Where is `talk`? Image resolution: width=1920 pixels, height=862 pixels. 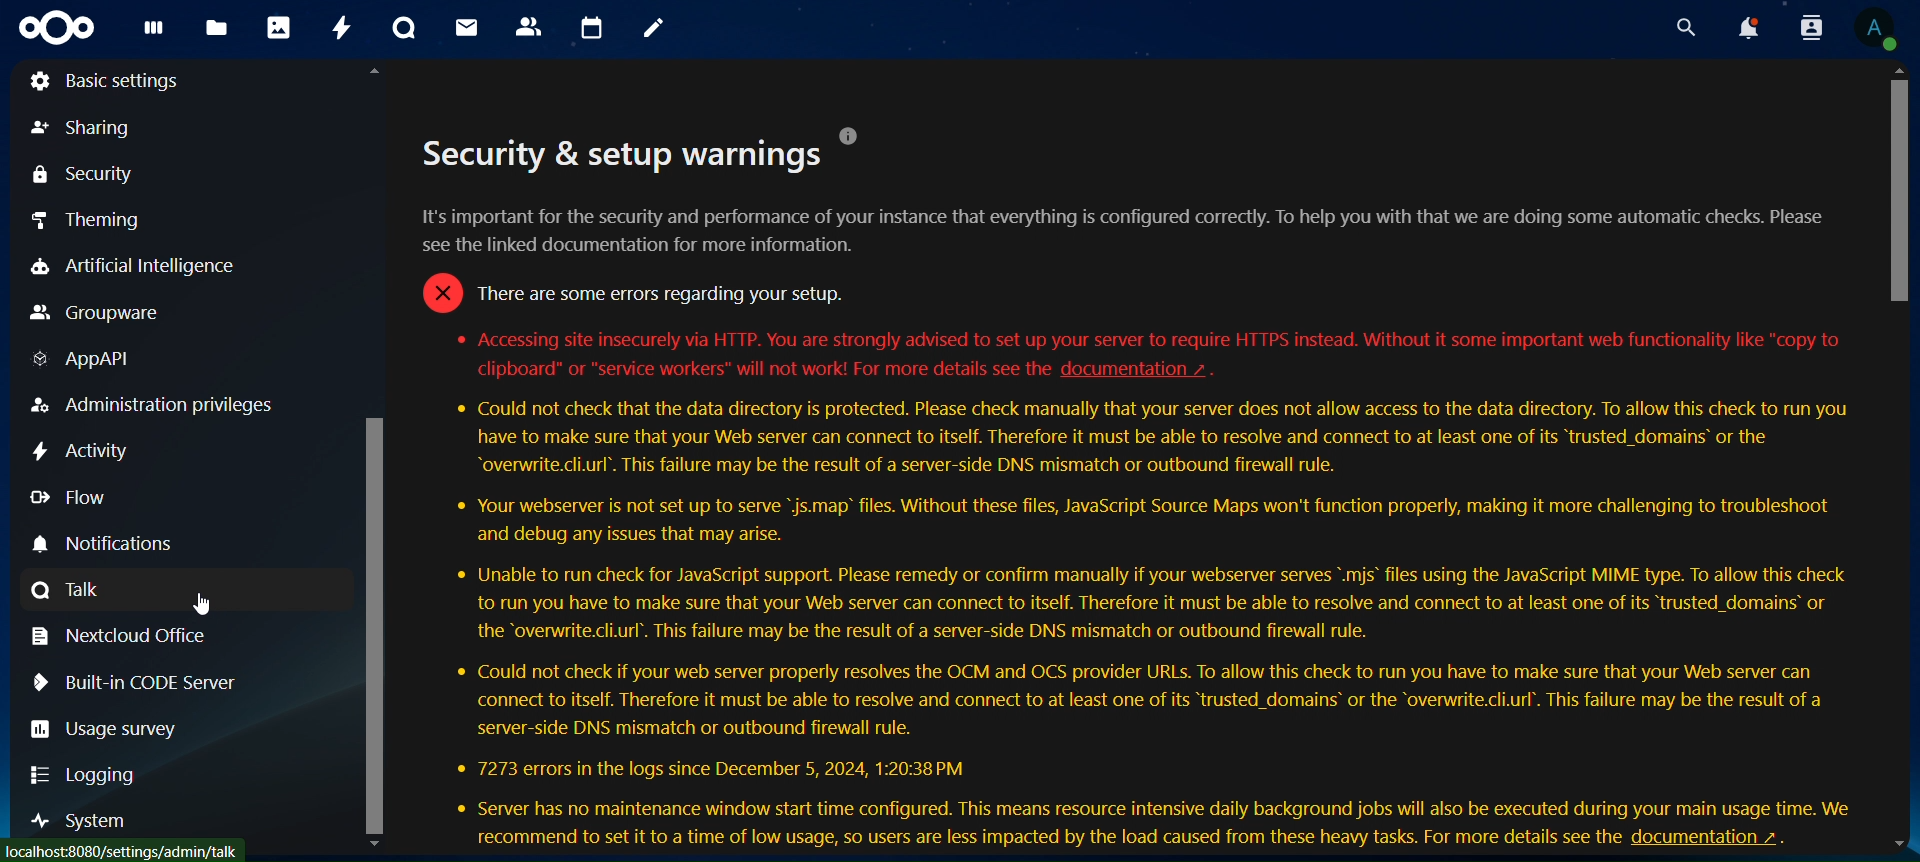
talk is located at coordinates (77, 590).